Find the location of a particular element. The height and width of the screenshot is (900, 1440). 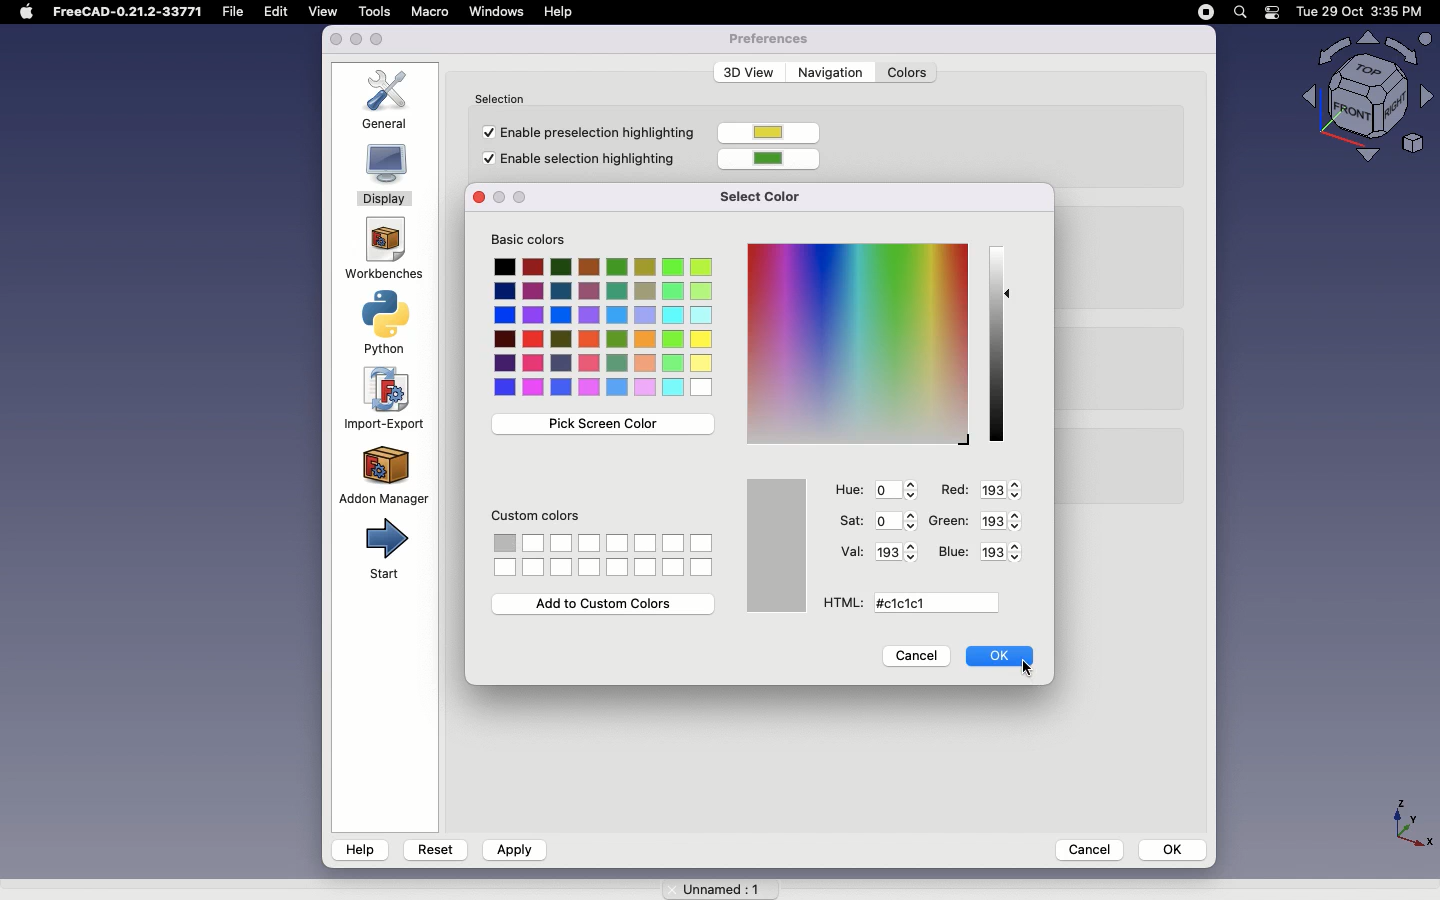

Add to custom colors is located at coordinates (606, 604).